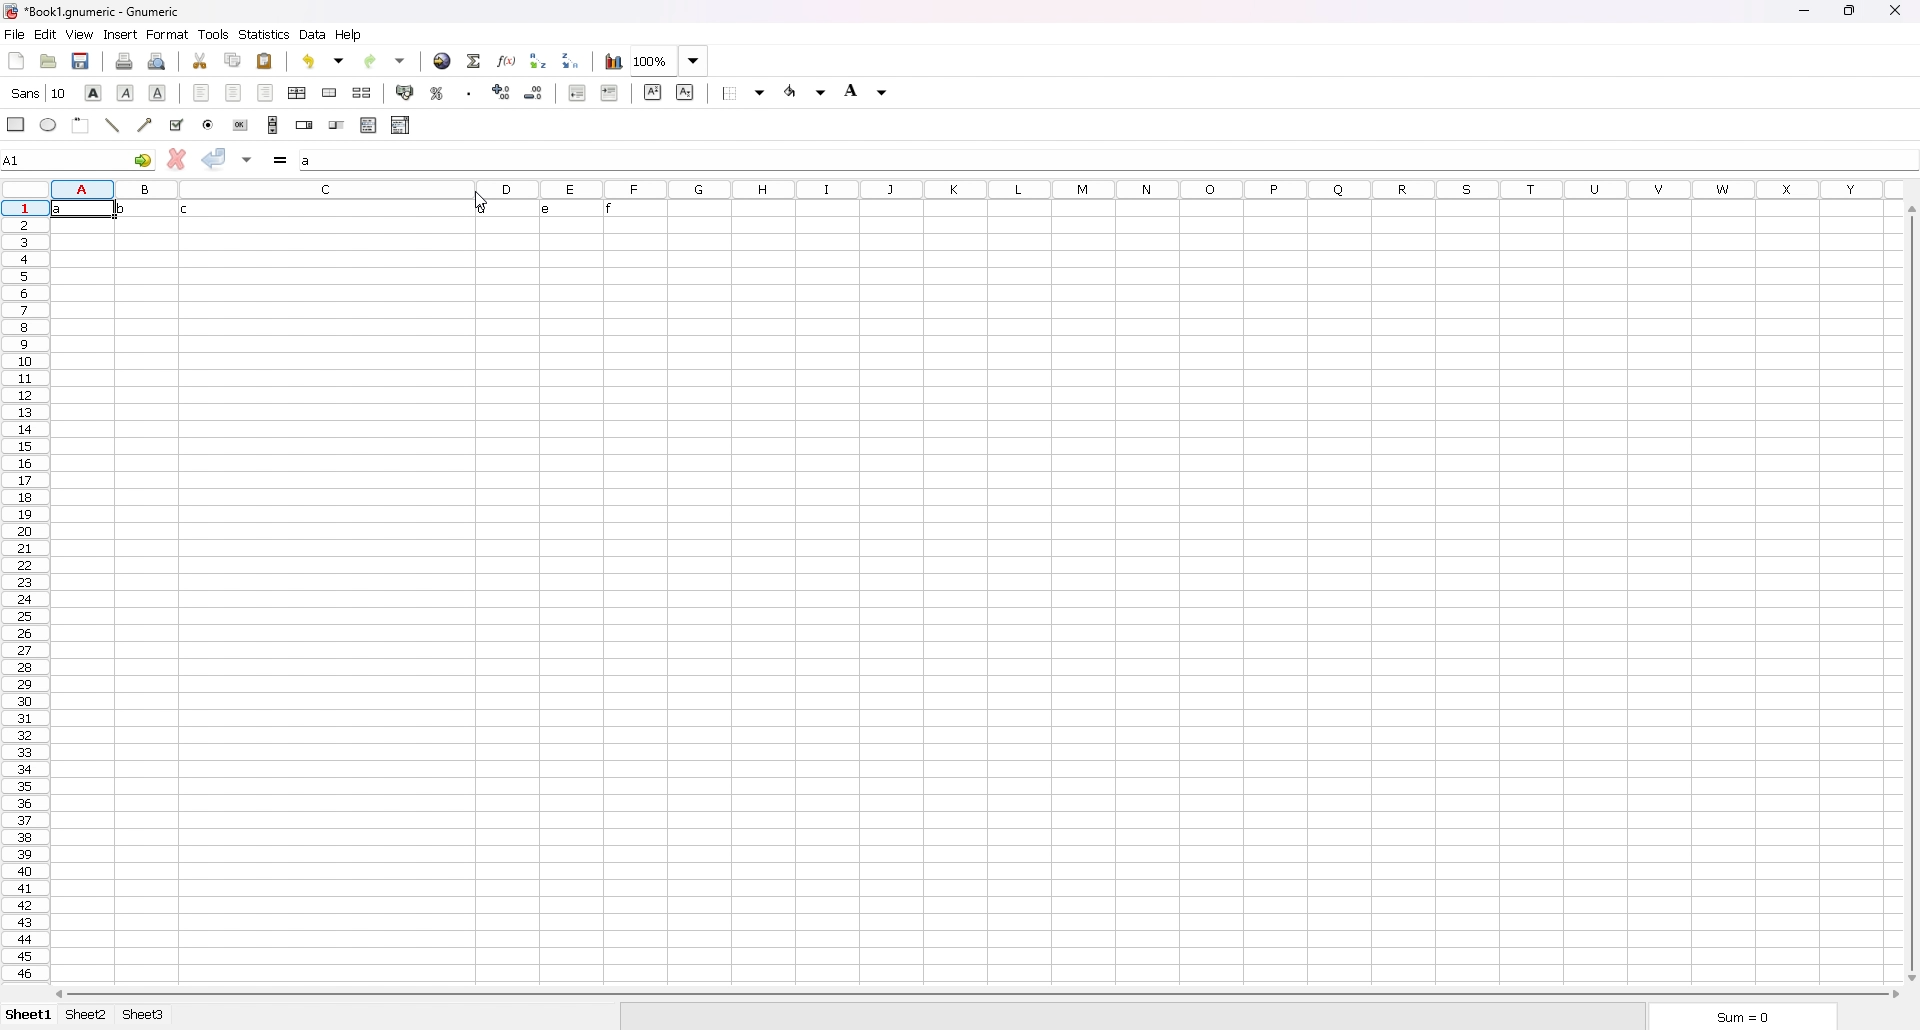 The width and height of the screenshot is (1920, 1030). I want to click on subscript, so click(685, 92).